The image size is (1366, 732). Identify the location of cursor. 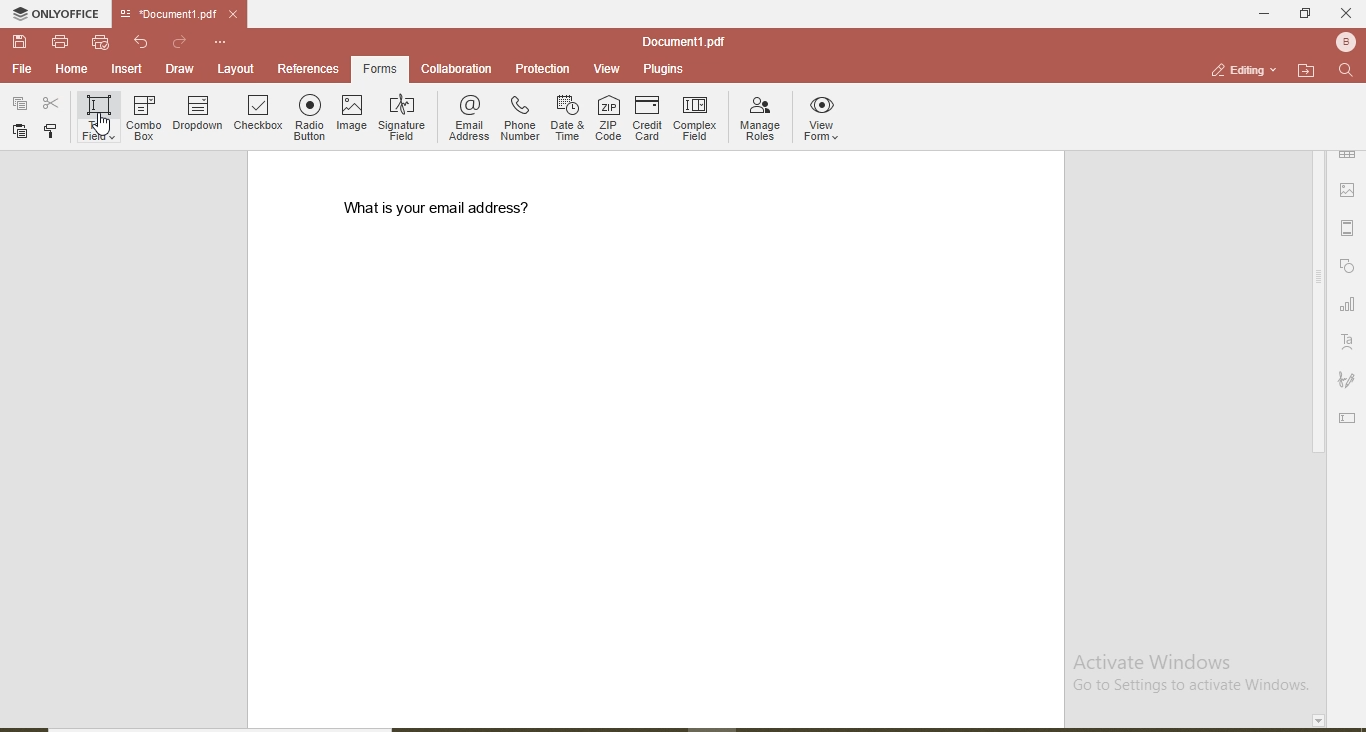
(104, 129).